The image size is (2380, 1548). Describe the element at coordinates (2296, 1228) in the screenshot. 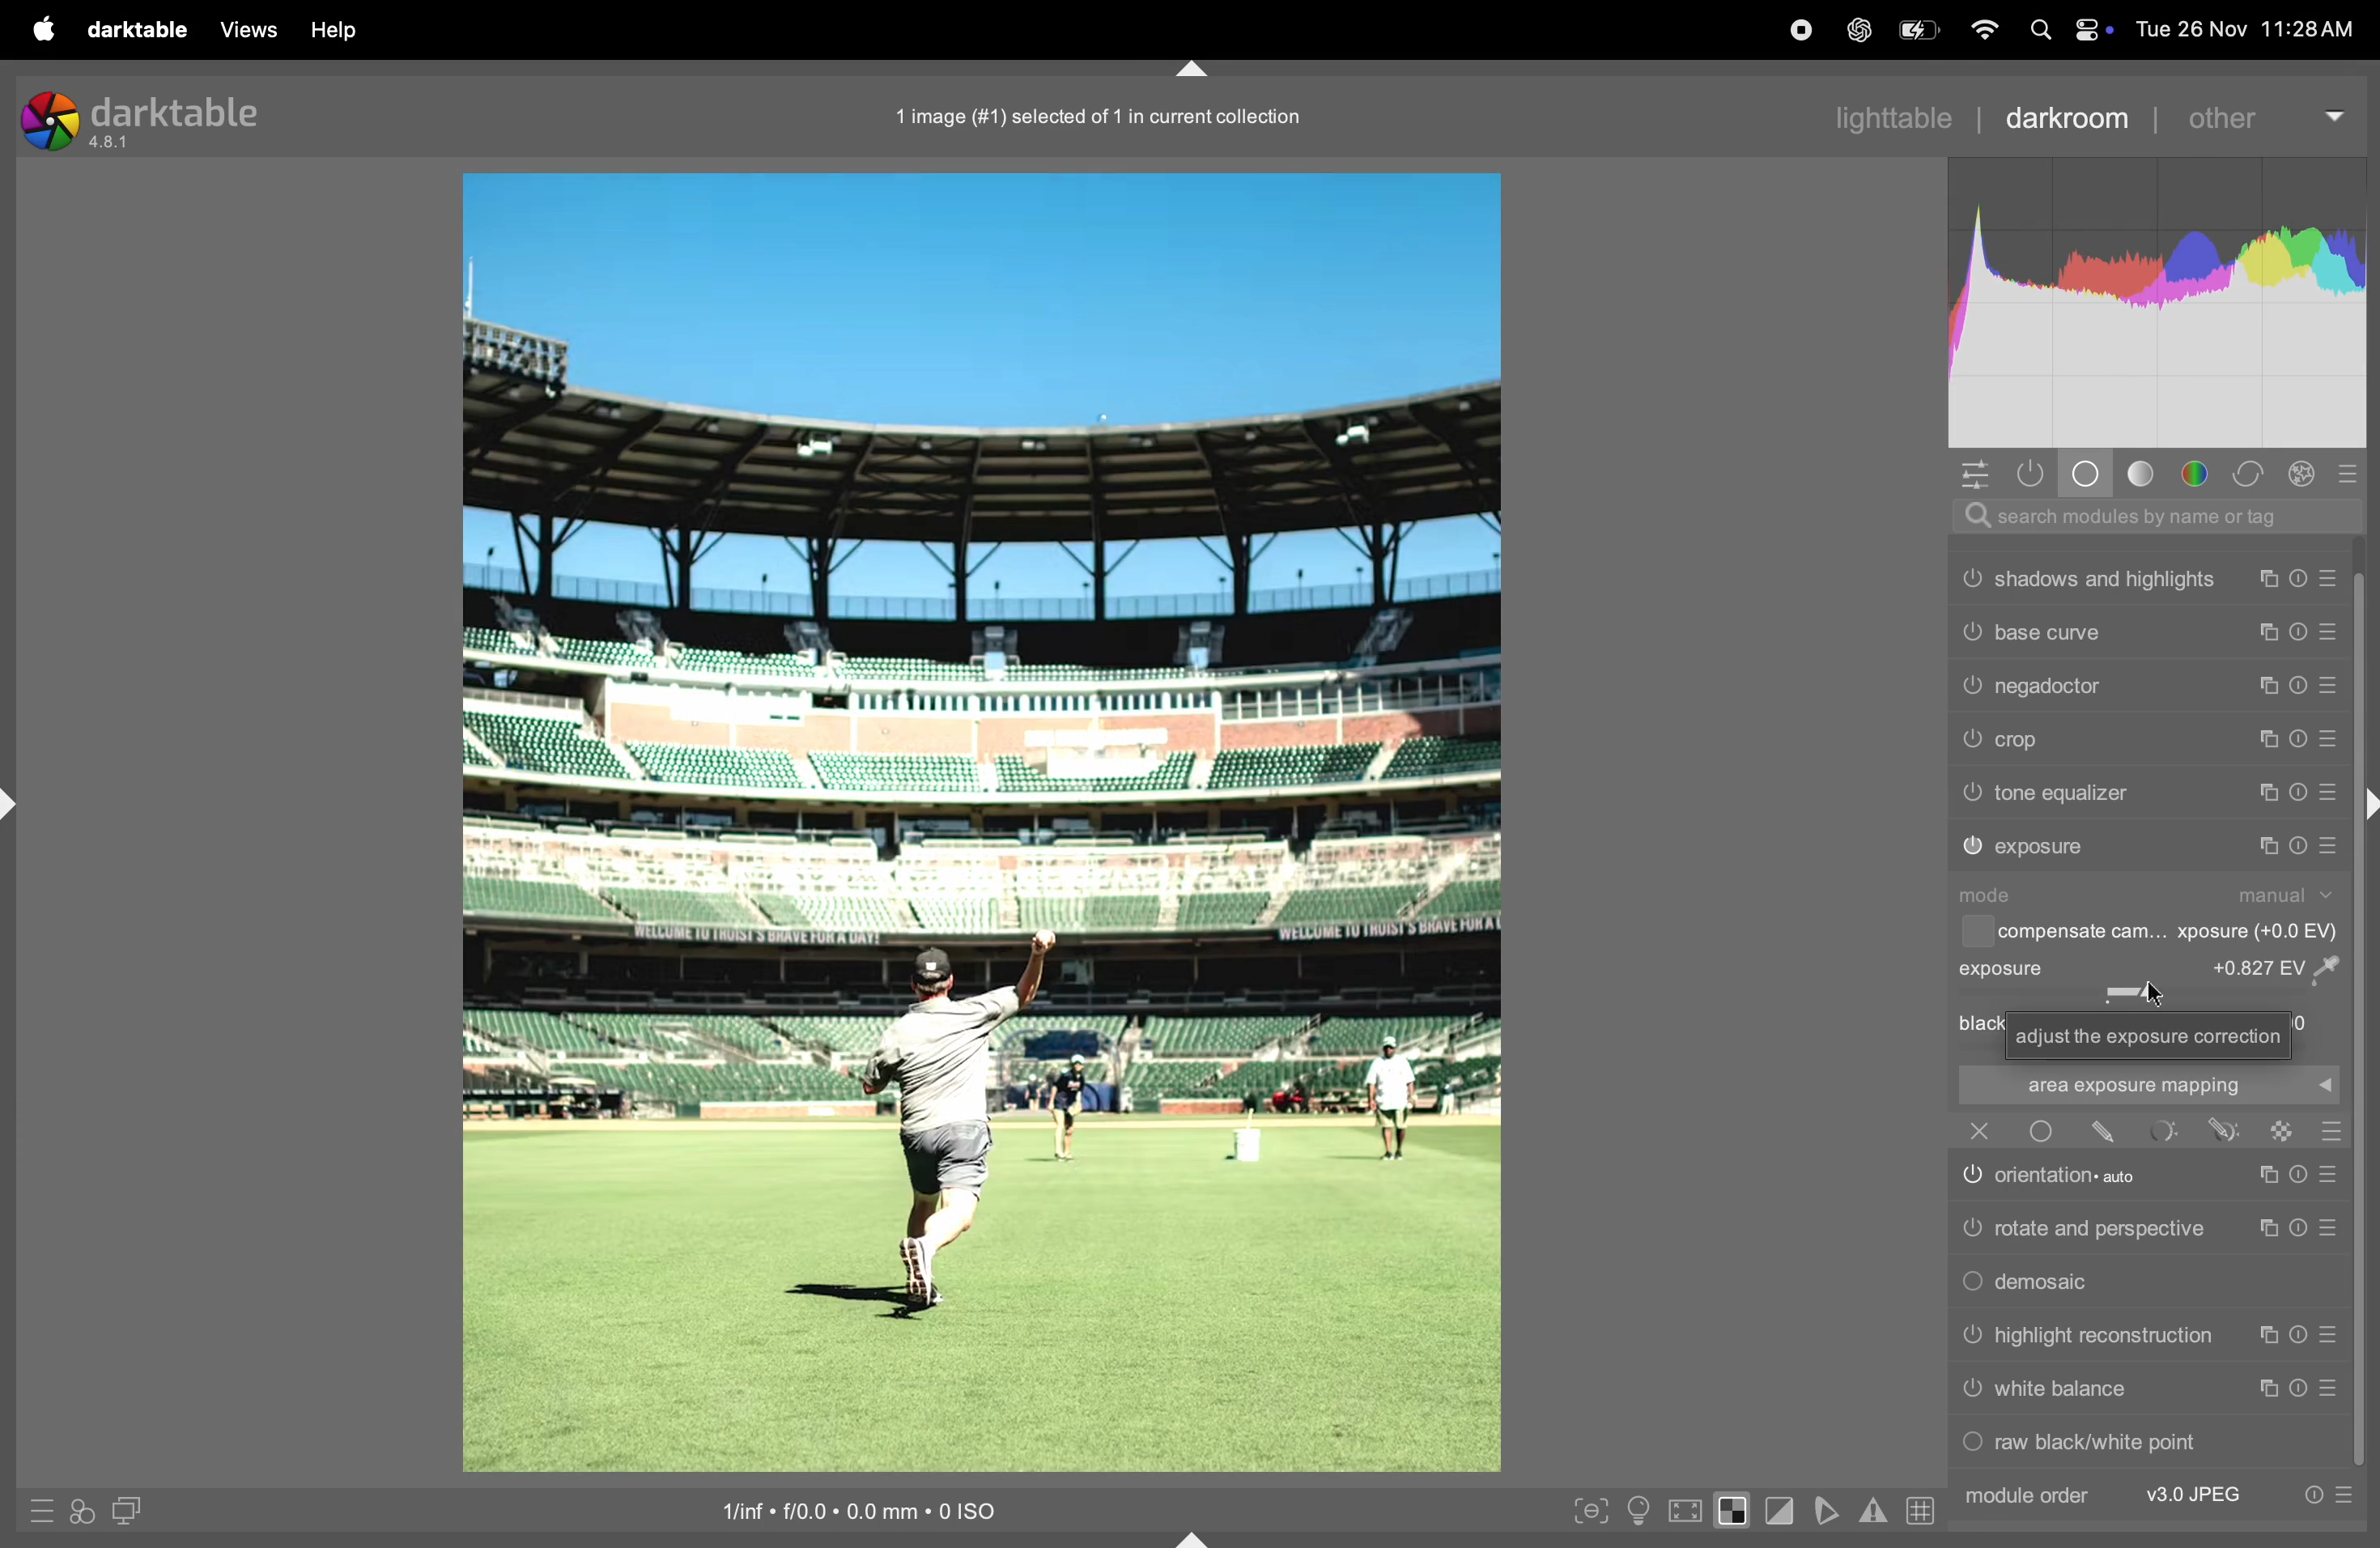

I see `reset Preset` at that location.